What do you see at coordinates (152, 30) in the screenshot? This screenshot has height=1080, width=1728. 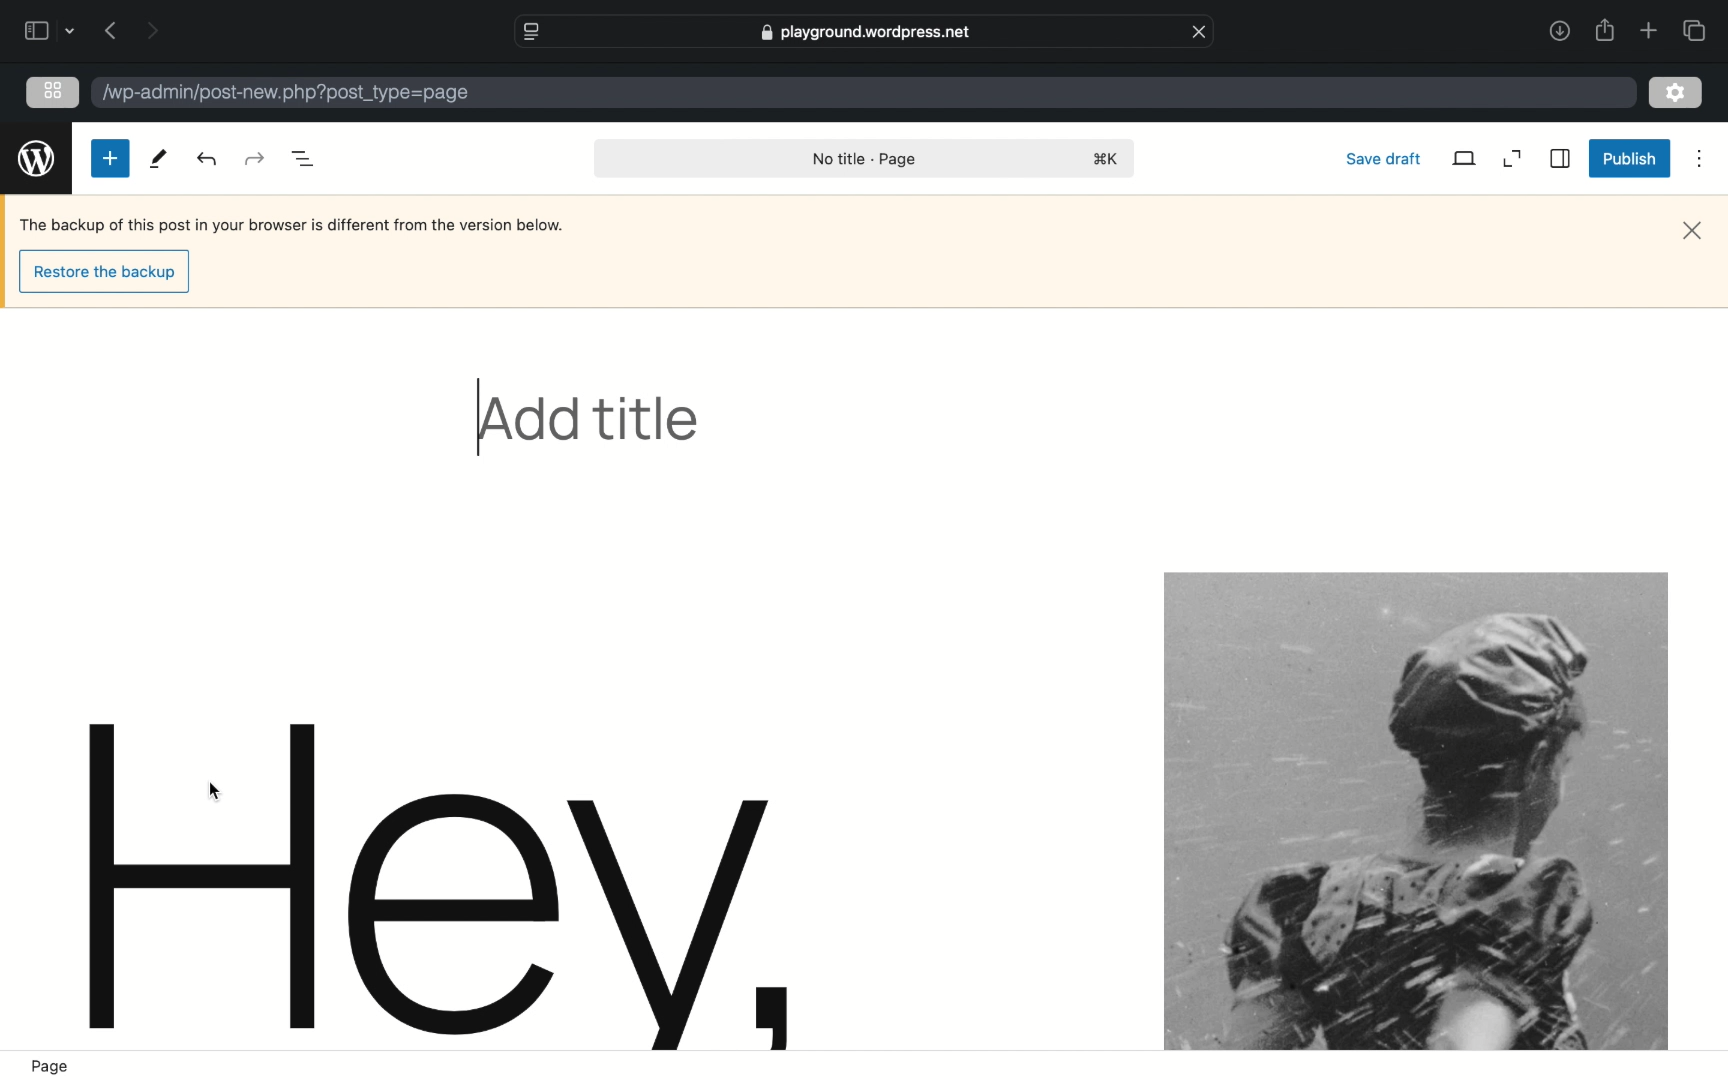 I see `next page` at bounding box center [152, 30].